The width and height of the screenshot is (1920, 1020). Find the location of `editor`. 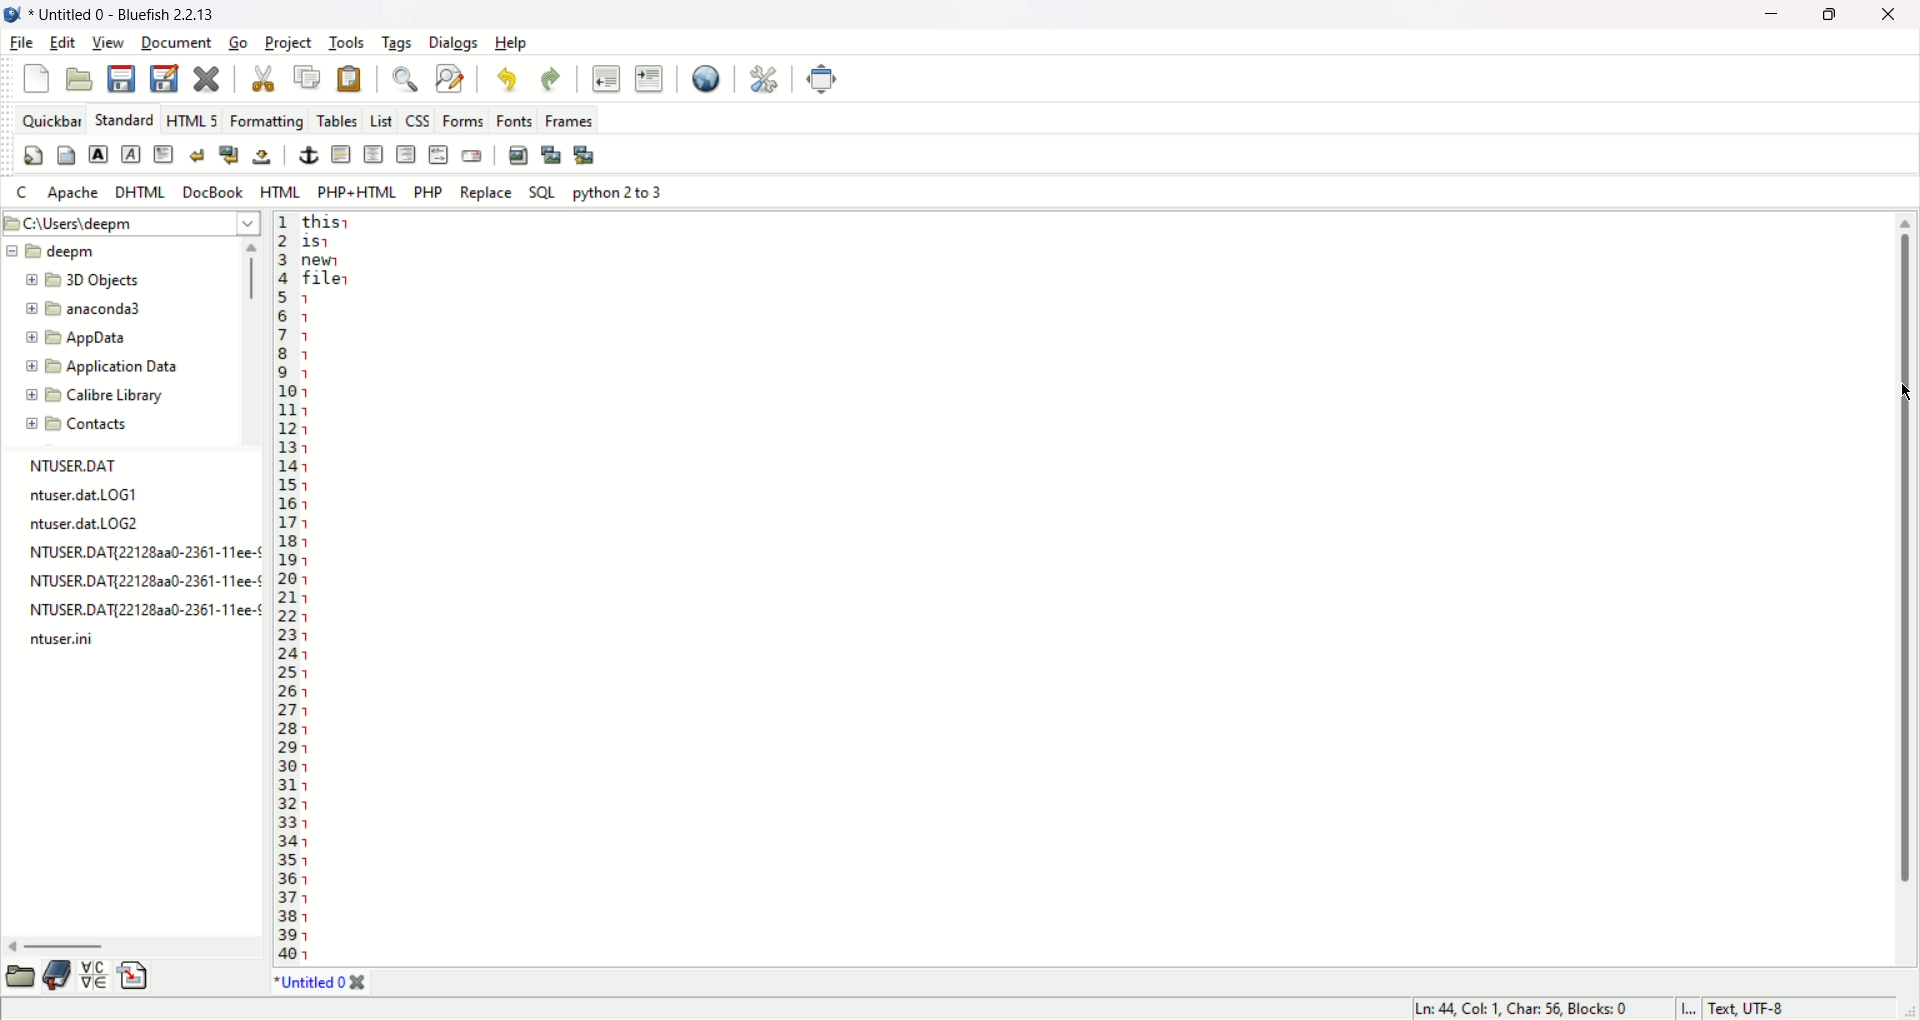

editor is located at coordinates (1075, 588).